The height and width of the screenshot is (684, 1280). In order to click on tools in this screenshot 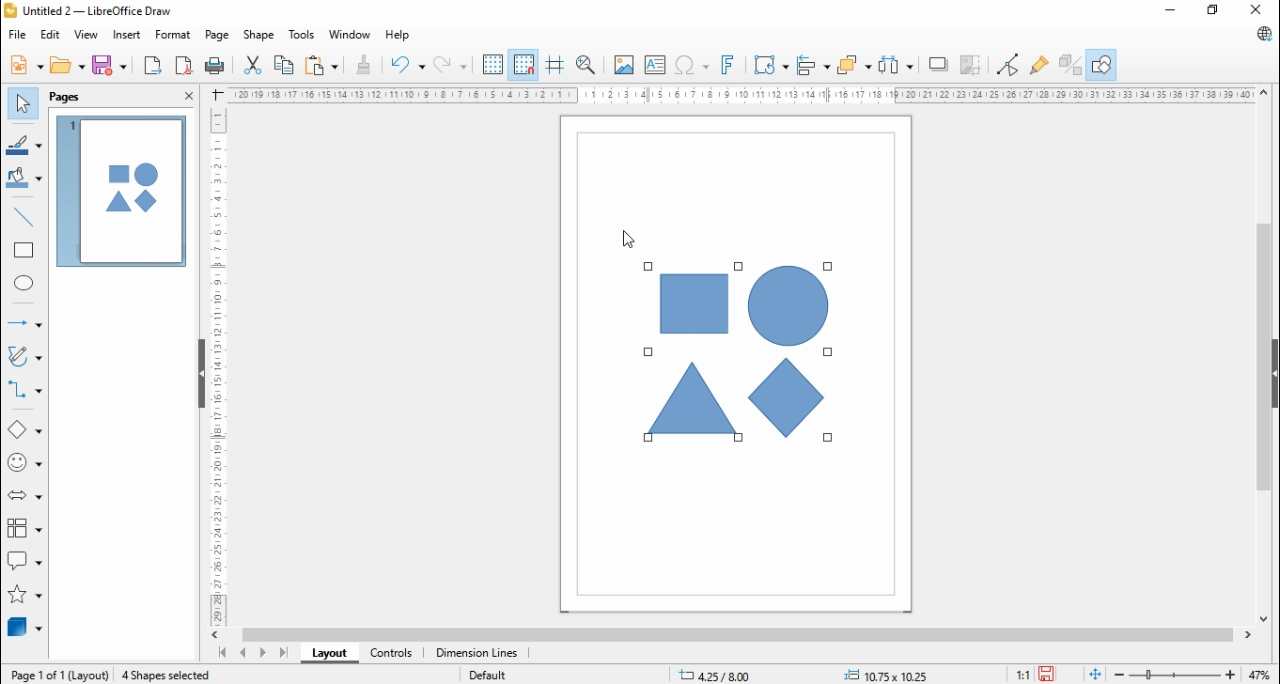, I will do `click(303, 34)`.